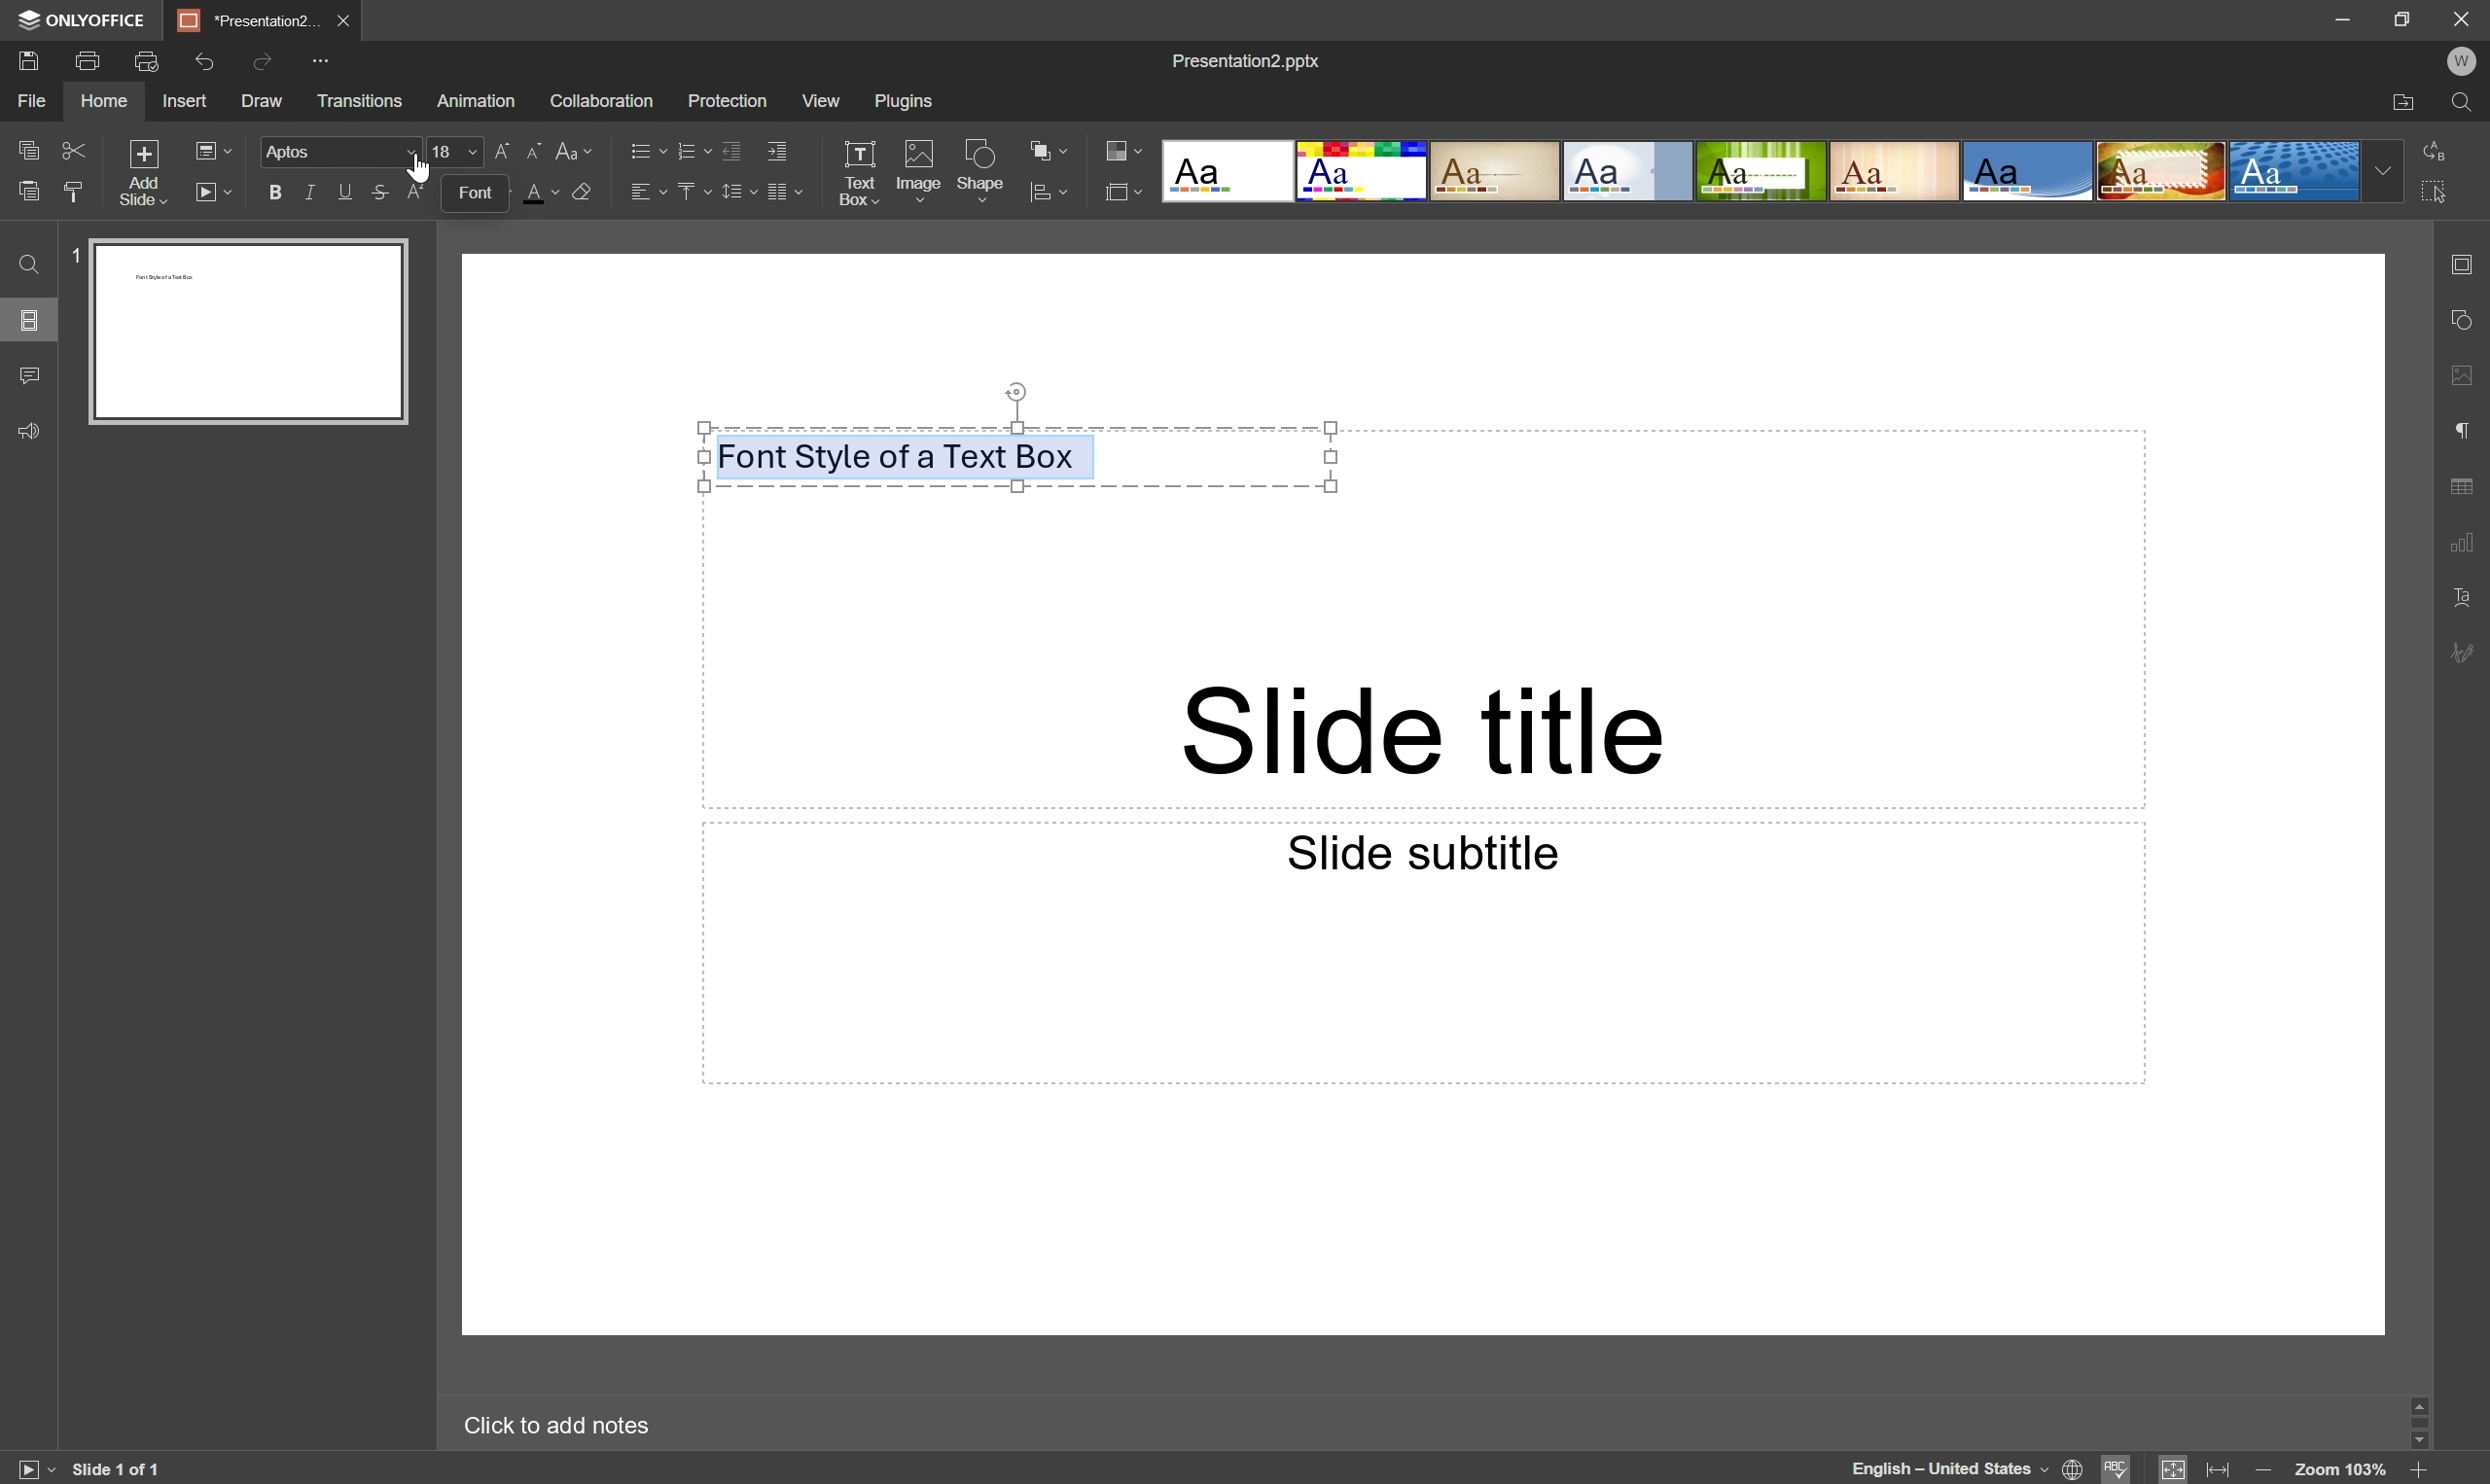 Image resolution: width=2490 pixels, height=1484 pixels. What do you see at coordinates (212, 148) in the screenshot?
I see `Select slide layout` at bounding box center [212, 148].